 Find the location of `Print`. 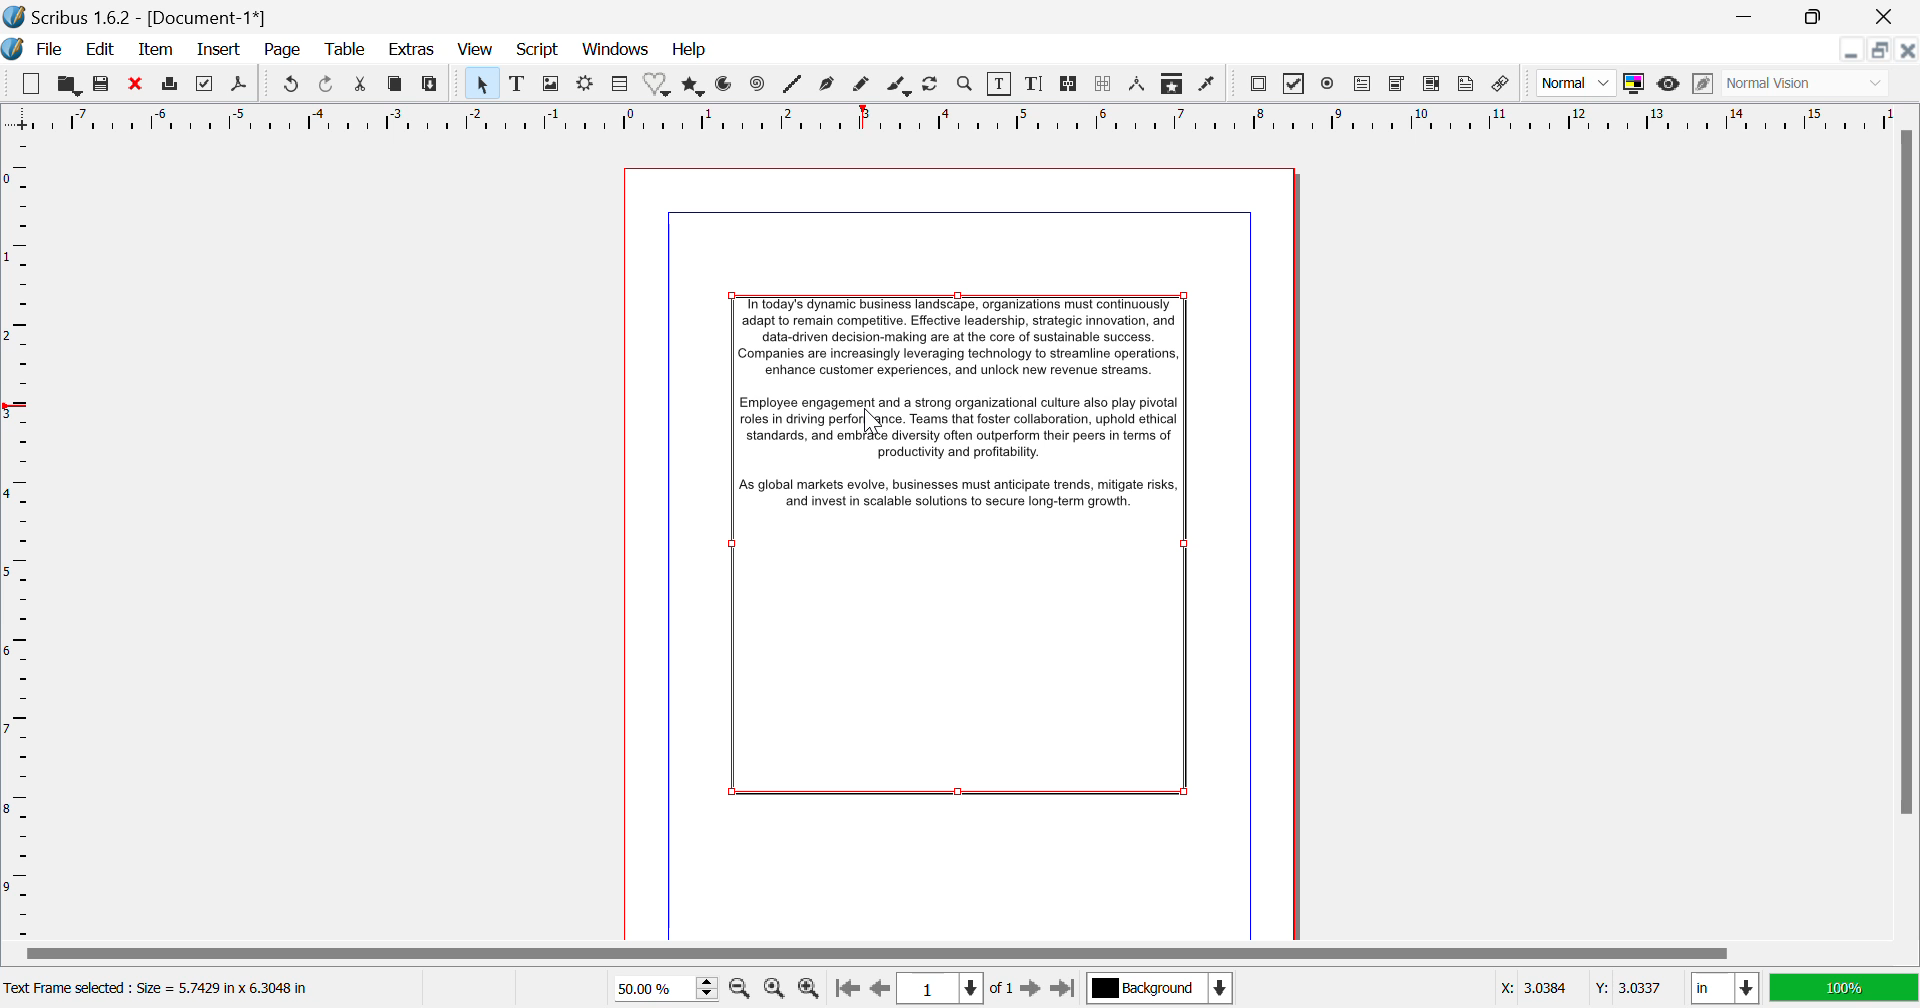

Print is located at coordinates (173, 85).